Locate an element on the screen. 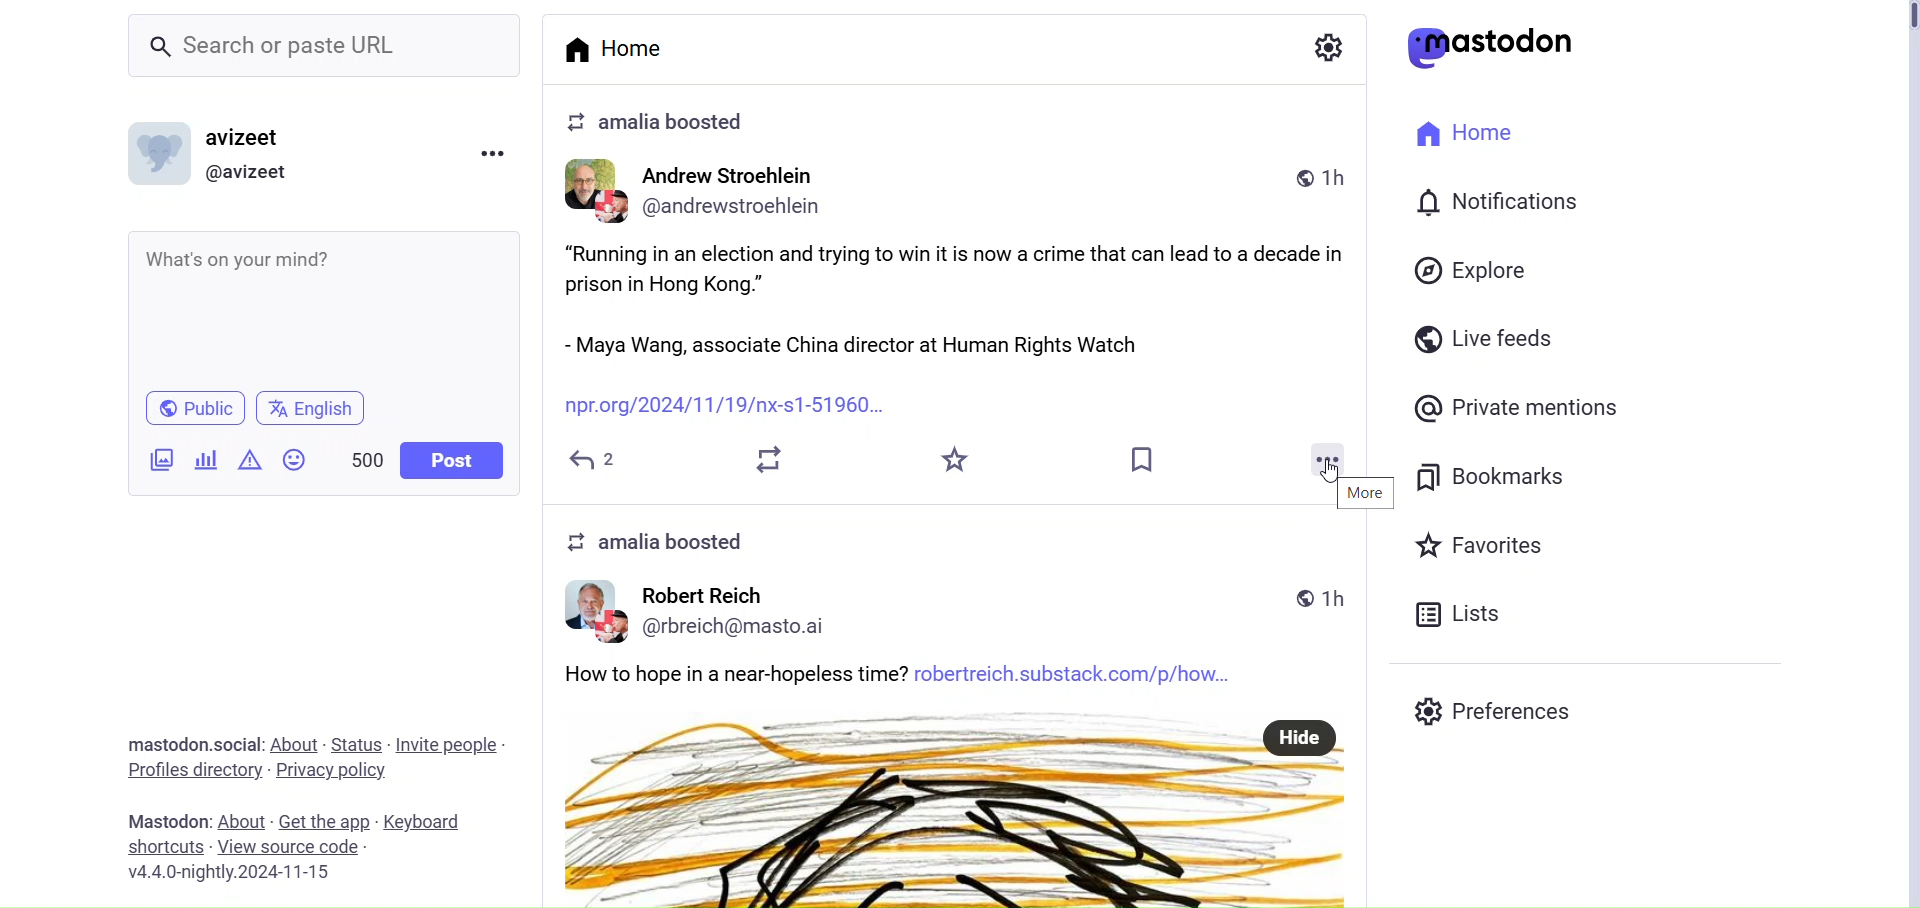 The width and height of the screenshot is (1920, 908). Shortcuts is located at coordinates (166, 846).